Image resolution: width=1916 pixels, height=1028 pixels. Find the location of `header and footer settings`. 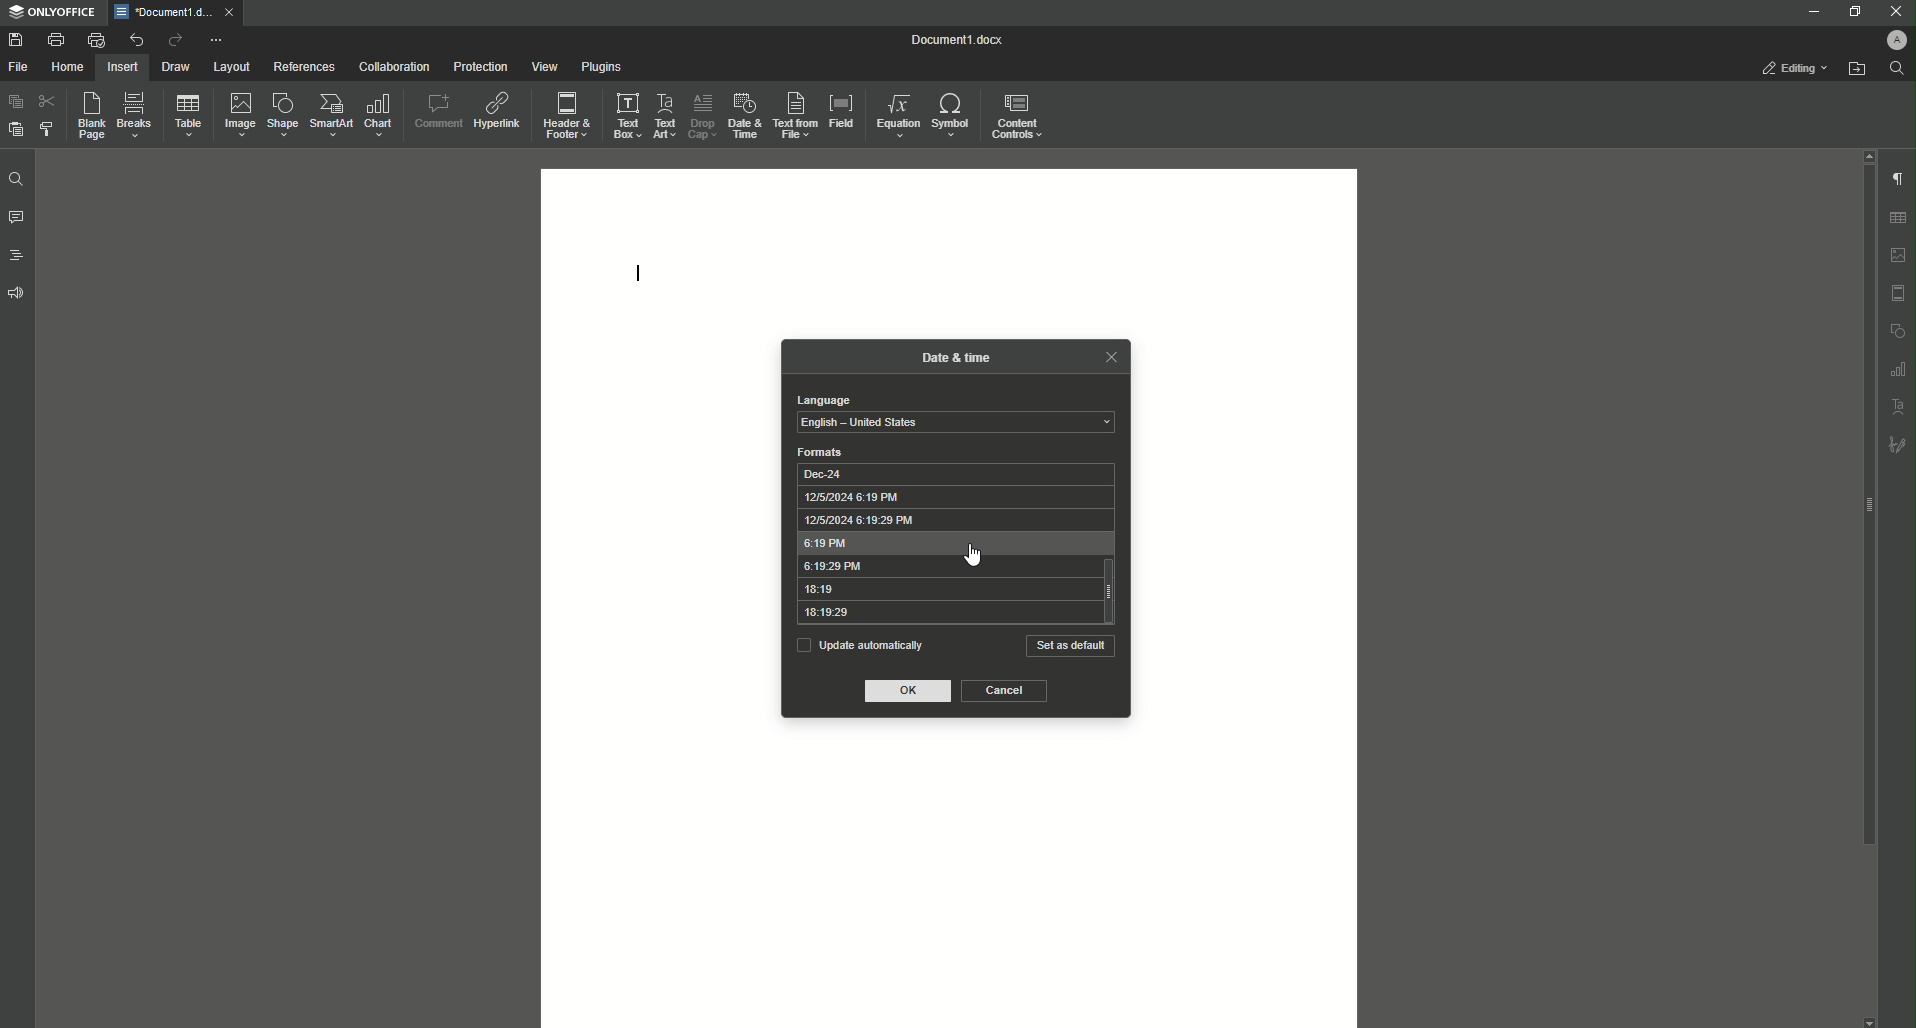

header and footer settings is located at coordinates (1898, 293).